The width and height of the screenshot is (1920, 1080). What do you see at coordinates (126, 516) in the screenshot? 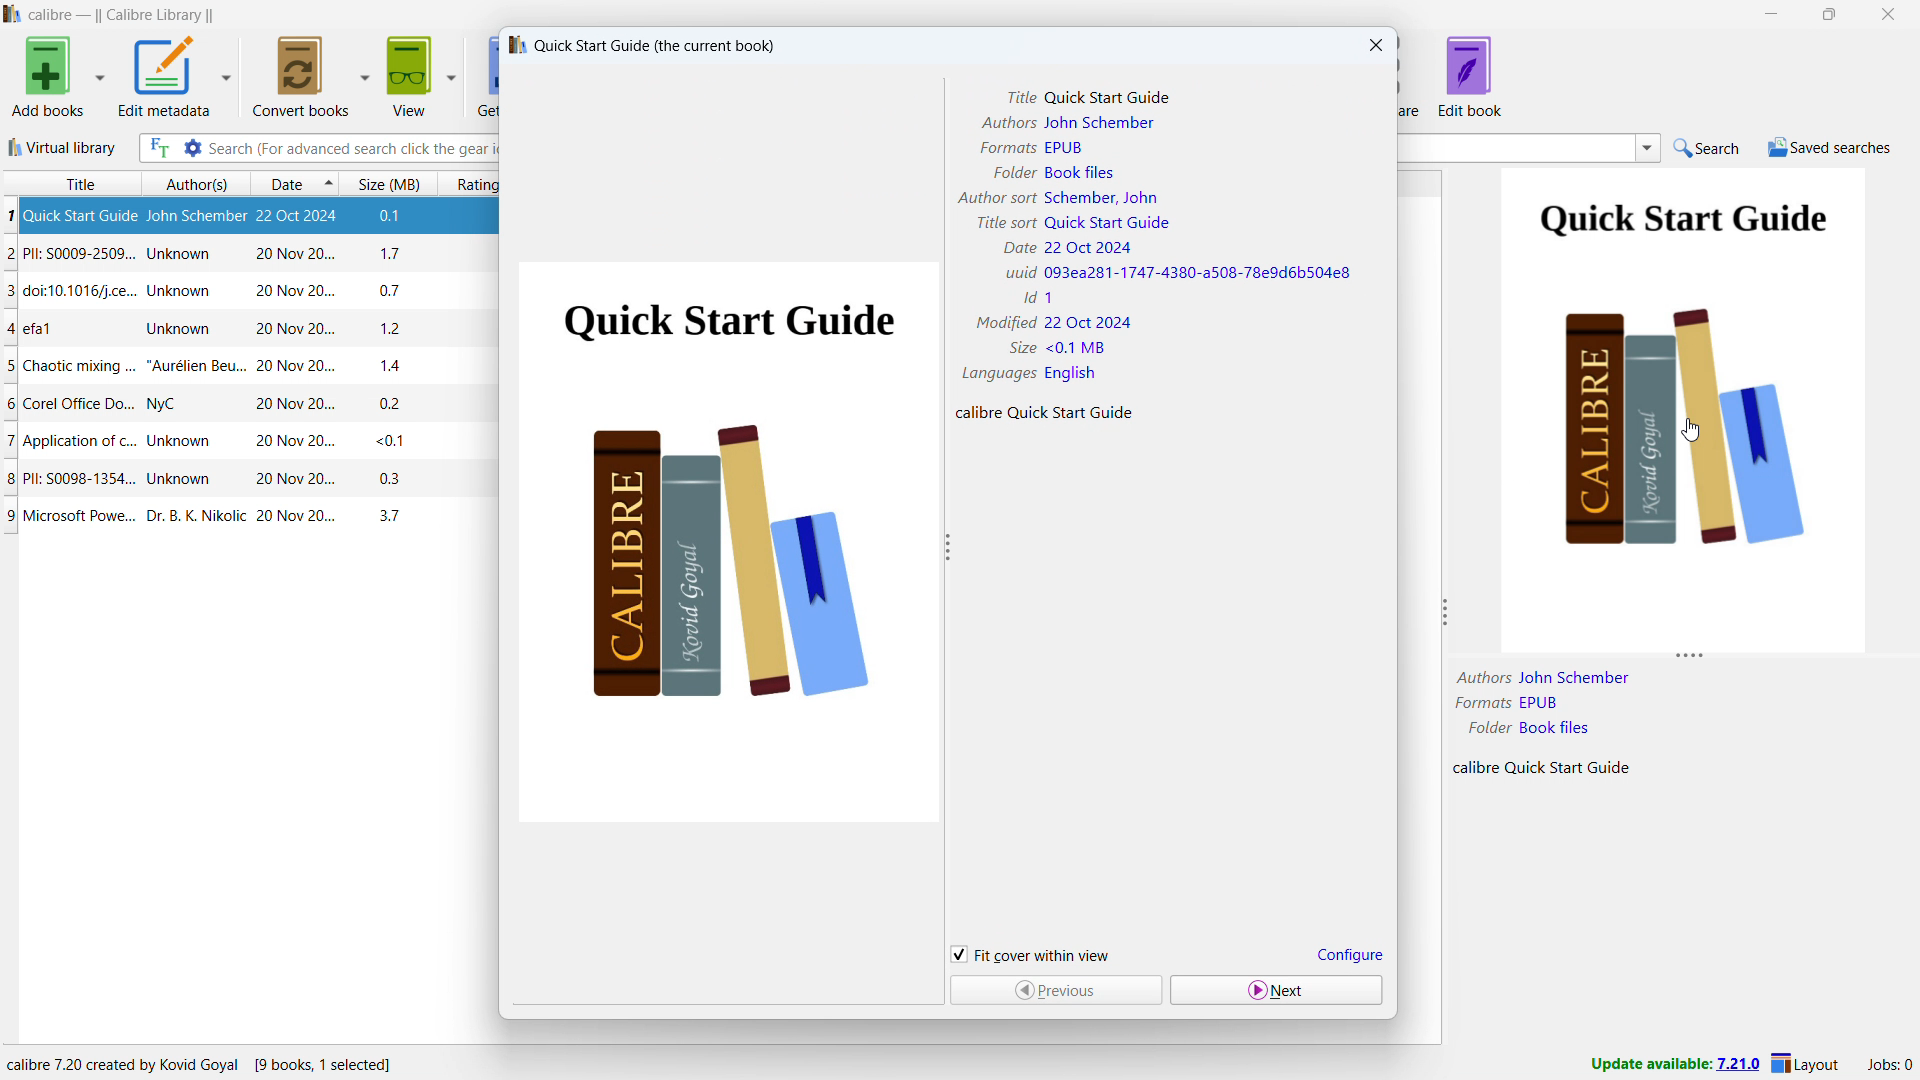
I see `Mlicrosoft Powe... Dr. B. K. Nikolic` at bounding box center [126, 516].